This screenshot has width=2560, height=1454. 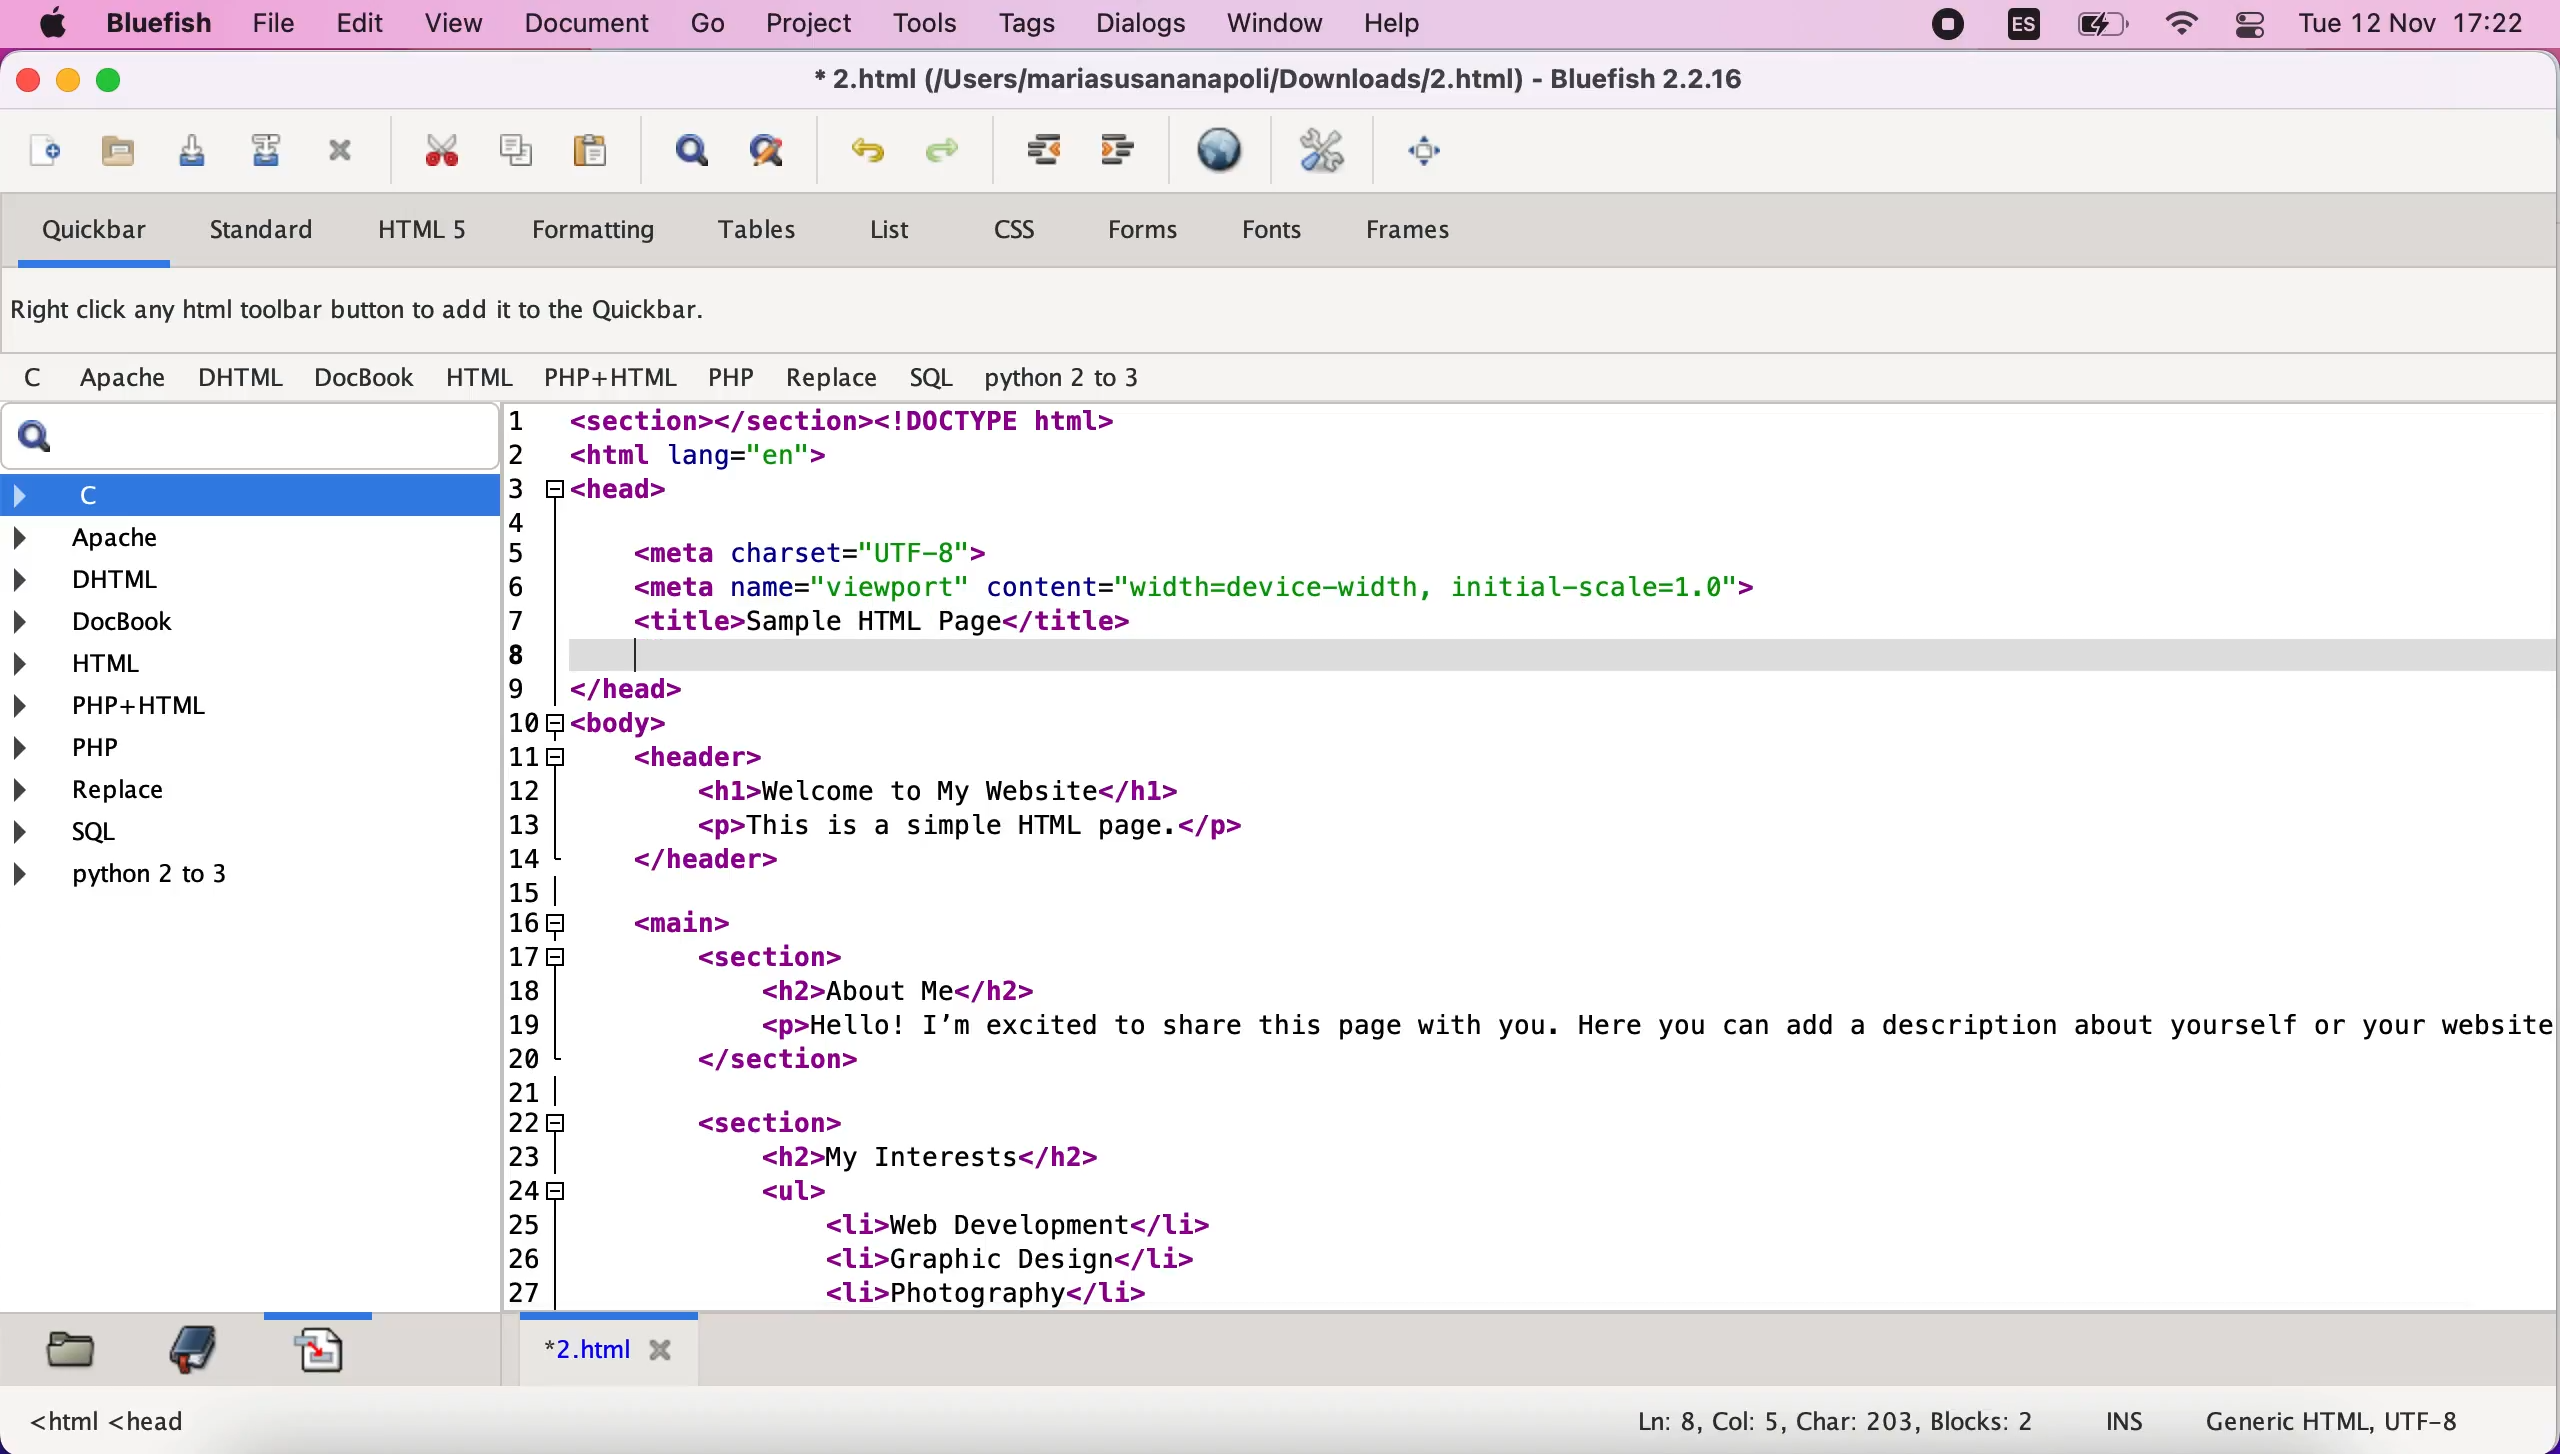 I want to click on php, so click(x=237, y=749).